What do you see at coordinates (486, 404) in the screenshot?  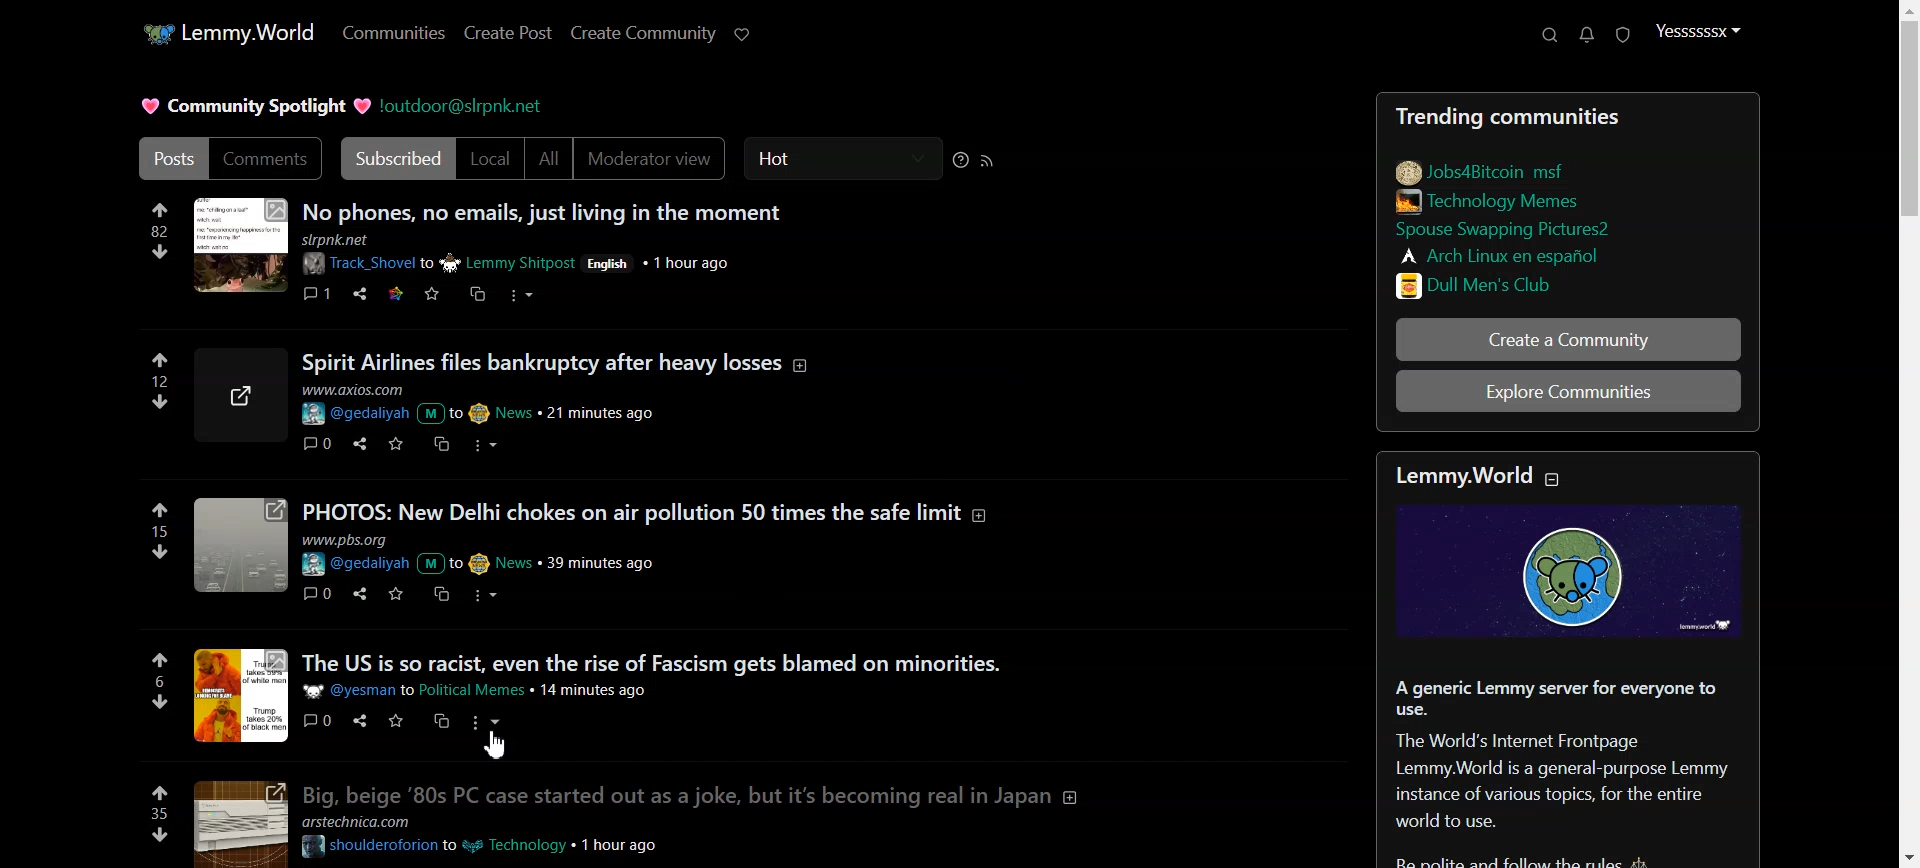 I see `post details` at bounding box center [486, 404].